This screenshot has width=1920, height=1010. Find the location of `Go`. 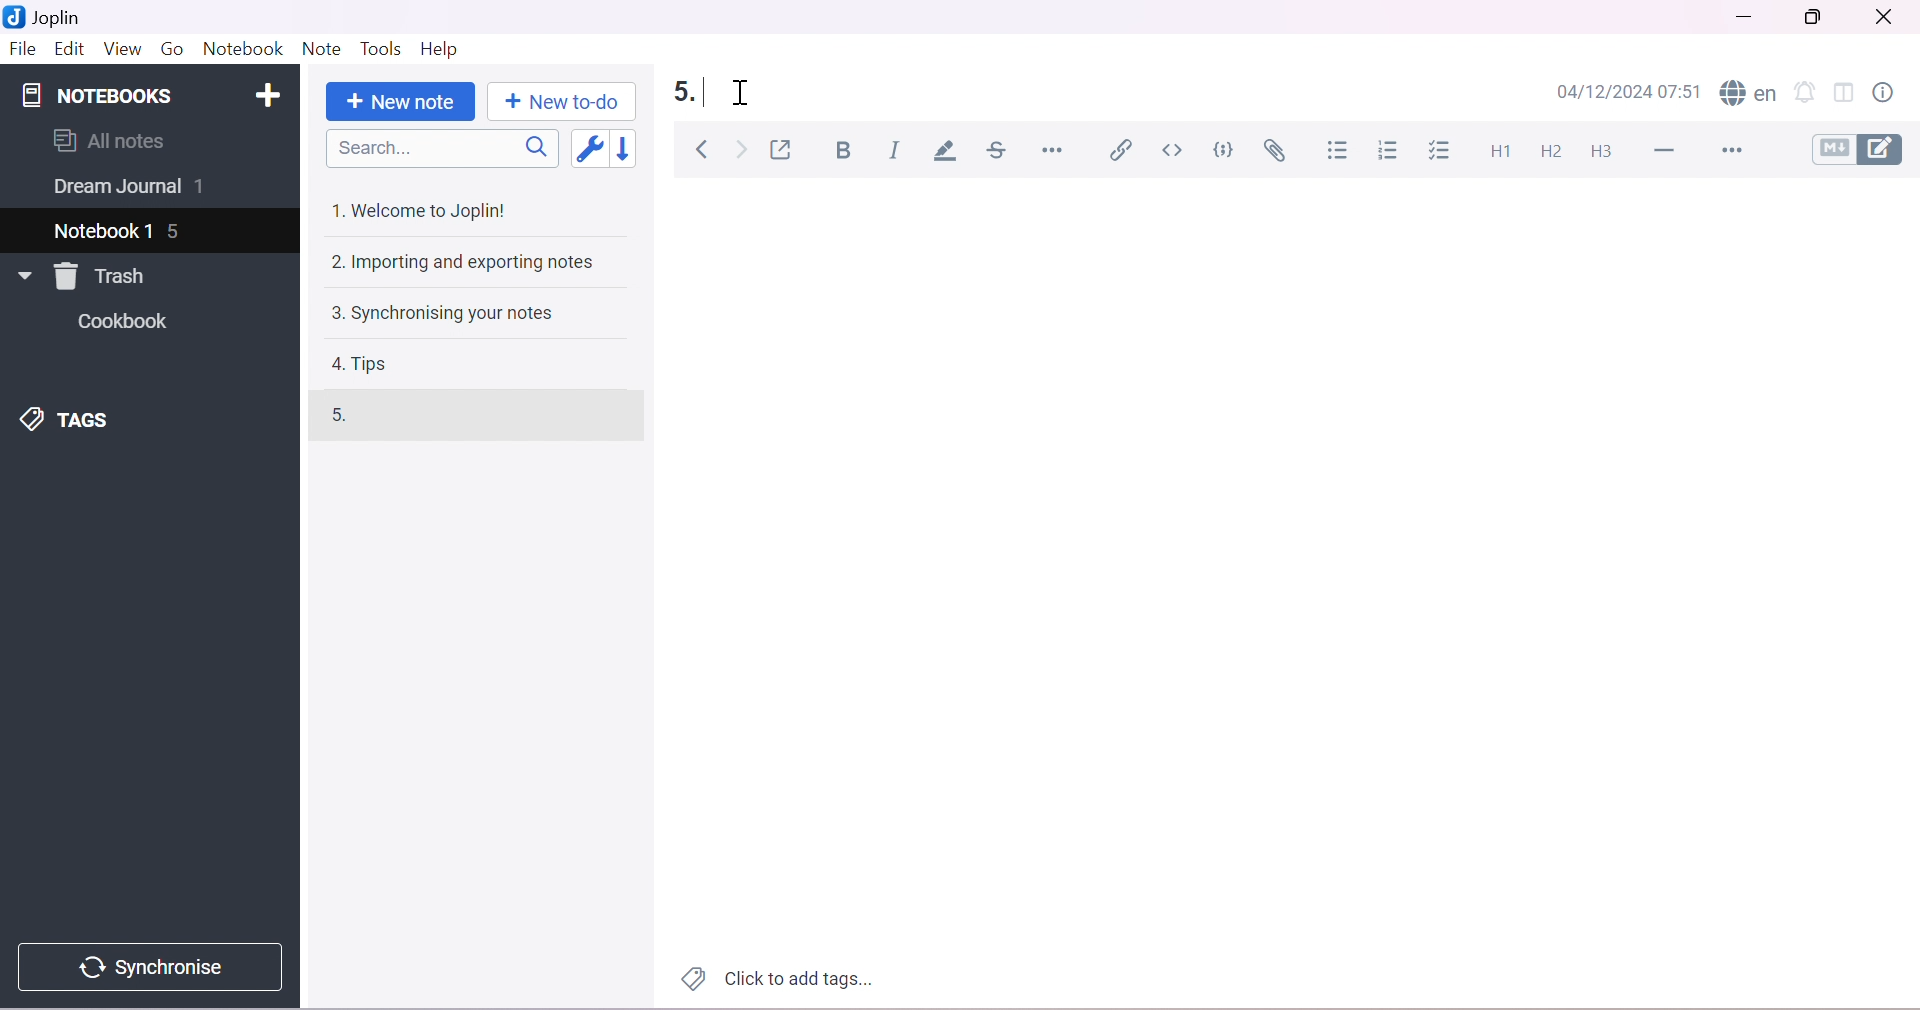

Go is located at coordinates (172, 47).